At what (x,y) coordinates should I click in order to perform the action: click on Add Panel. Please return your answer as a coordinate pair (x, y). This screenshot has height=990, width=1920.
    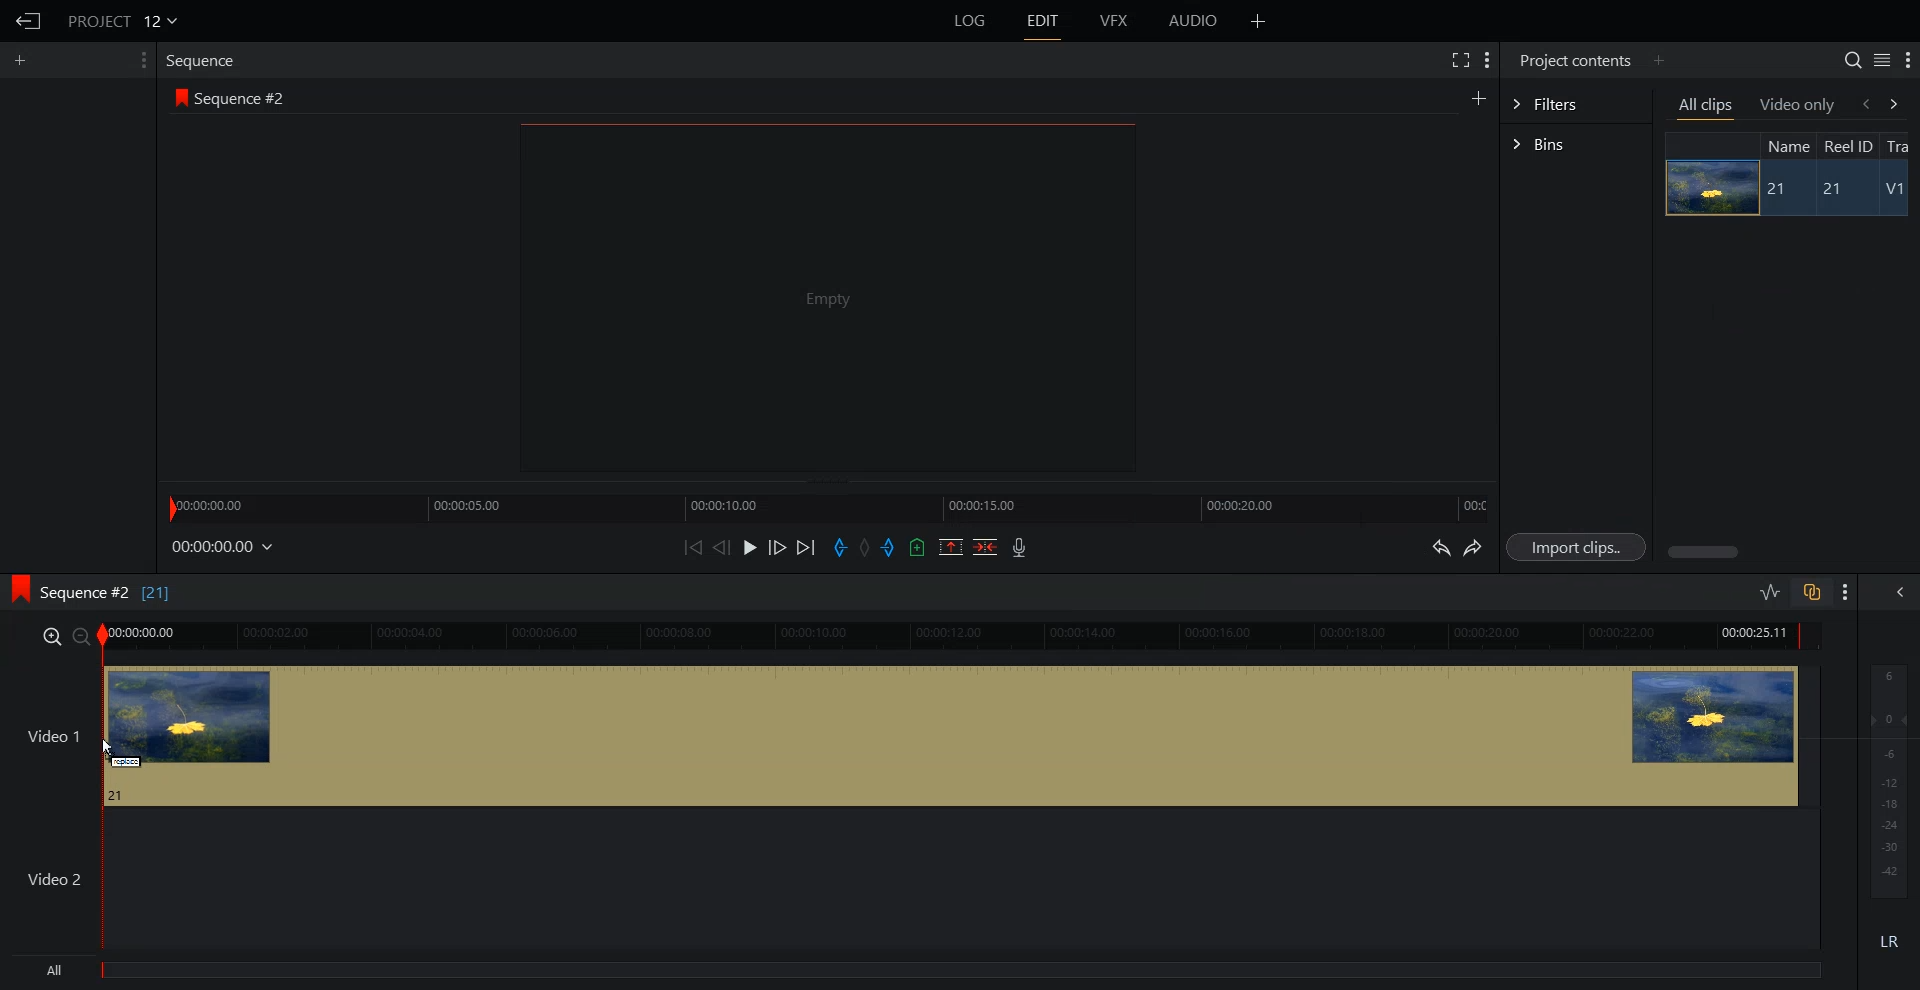
    Looking at the image, I should click on (1478, 96).